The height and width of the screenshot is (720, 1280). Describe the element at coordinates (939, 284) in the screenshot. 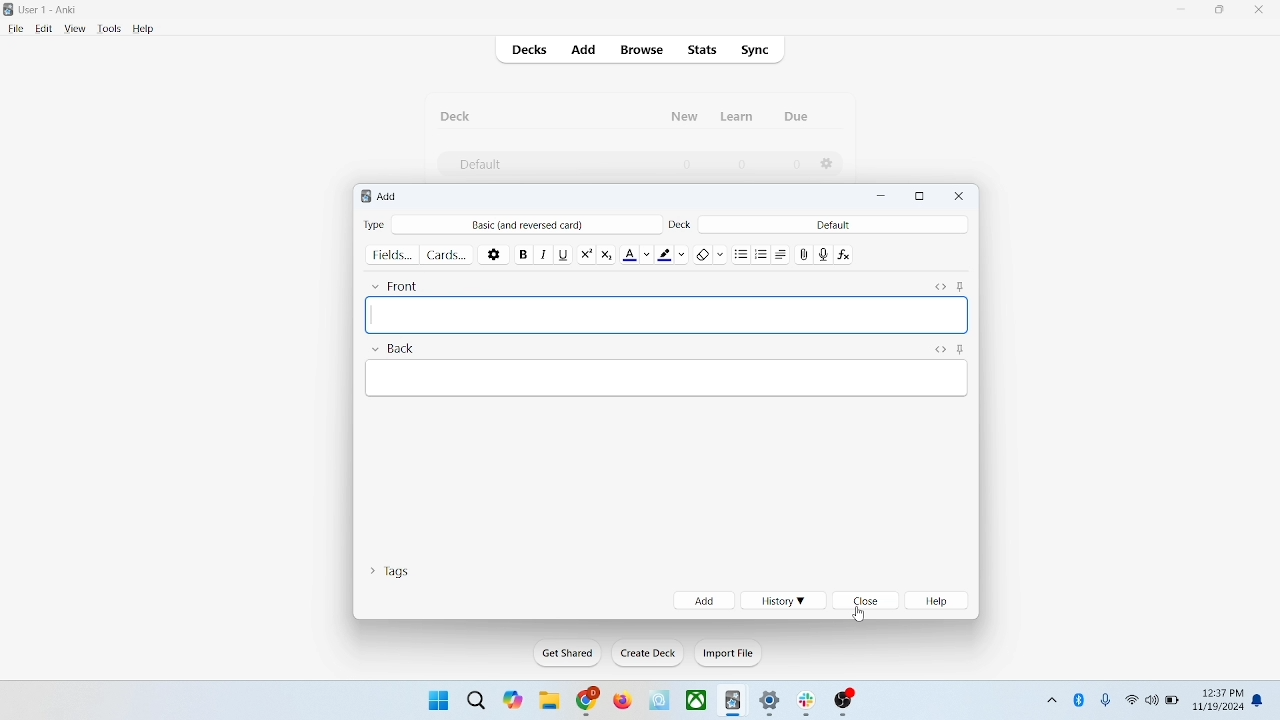

I see `HTML editor` at that location.